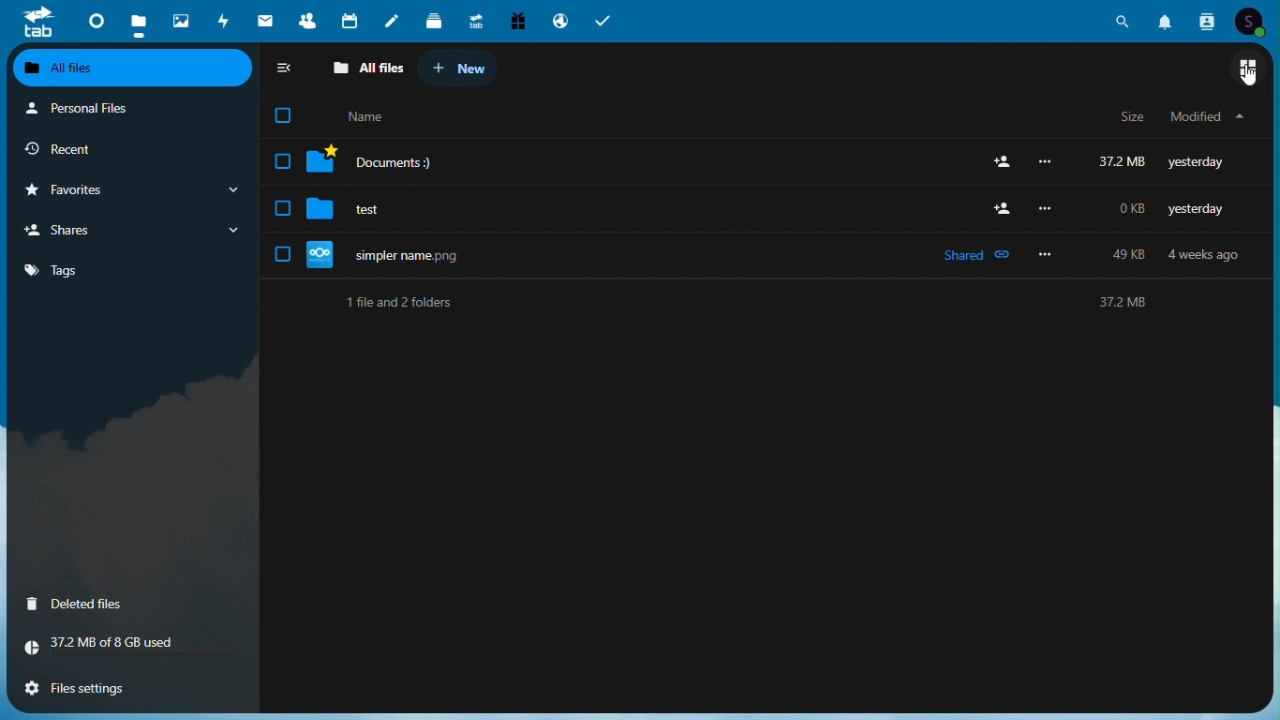  I want to click on dashboard, so click(97, 20).